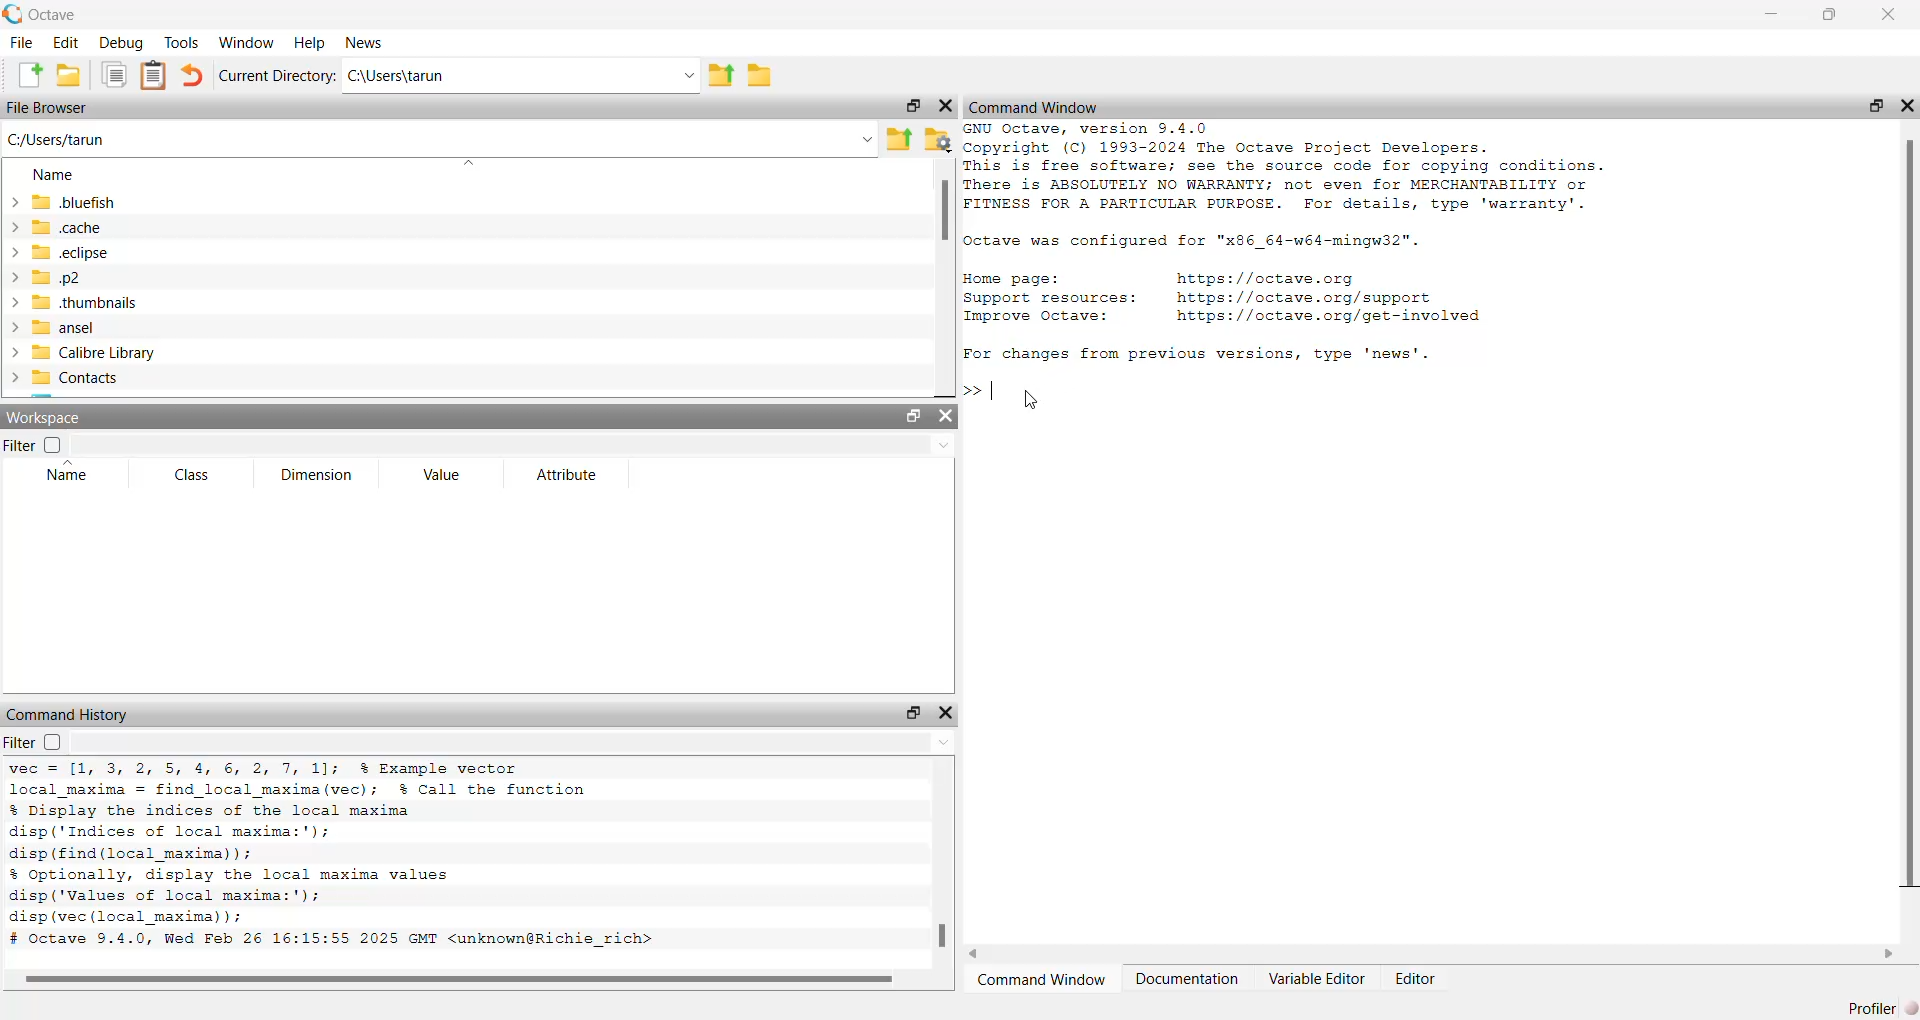 This screenshot has width=1920, height=1020. Describe the element at coordinates (23, 42) in the screenshot. I see `File` at that location.